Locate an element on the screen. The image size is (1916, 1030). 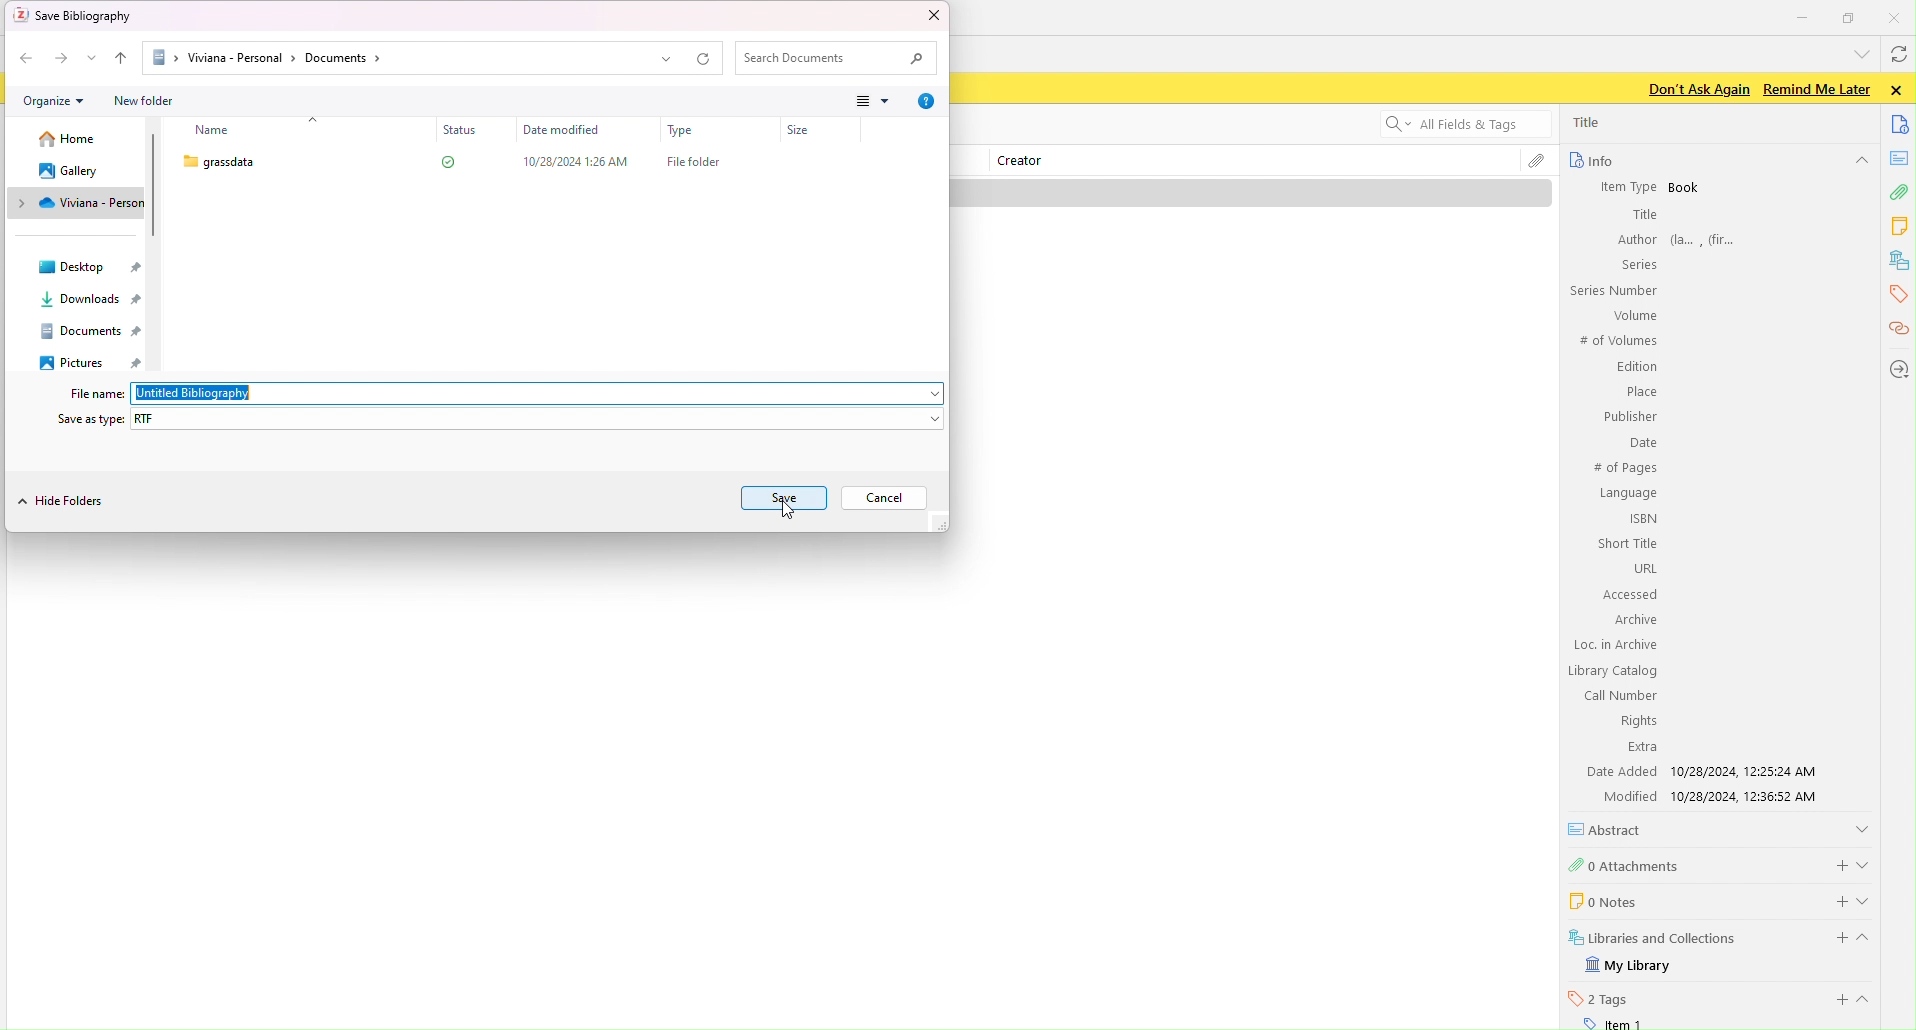
Refresh is located at coordinates (709, 60).